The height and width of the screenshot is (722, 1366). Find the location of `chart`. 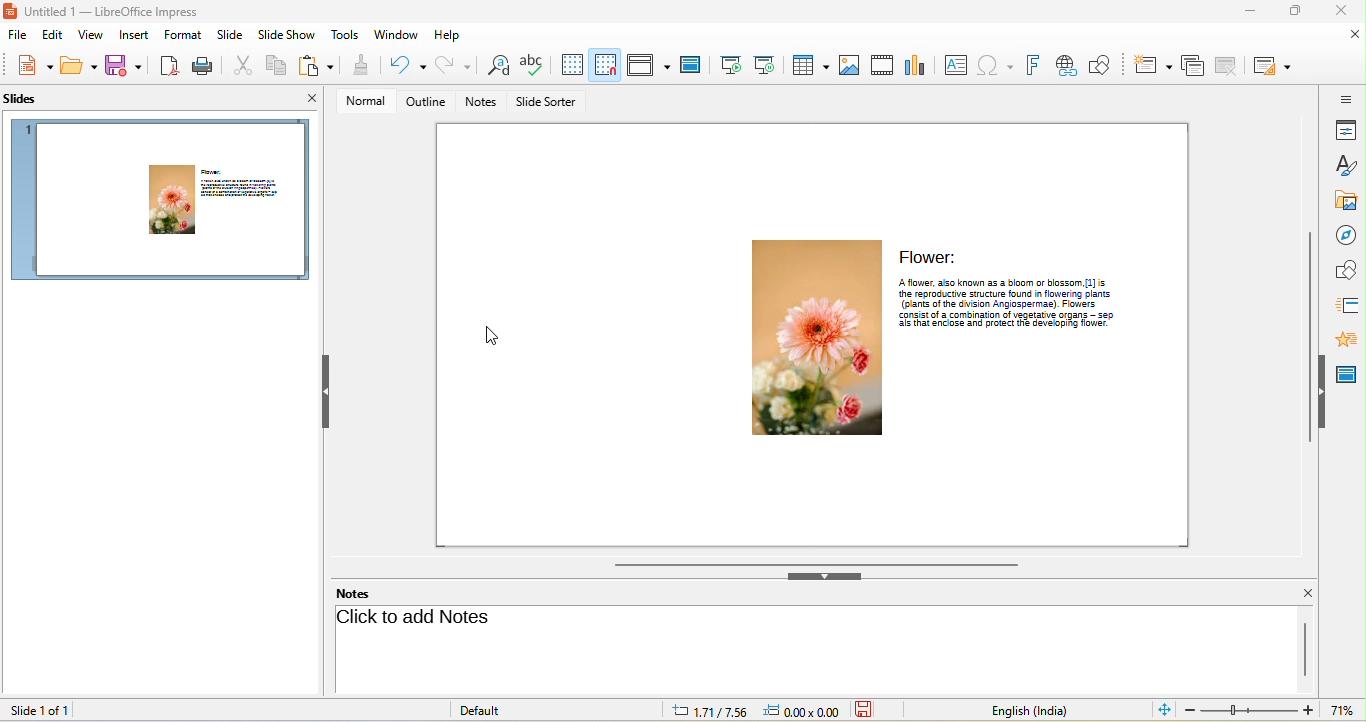

chart is located at coordinates (917, 65).